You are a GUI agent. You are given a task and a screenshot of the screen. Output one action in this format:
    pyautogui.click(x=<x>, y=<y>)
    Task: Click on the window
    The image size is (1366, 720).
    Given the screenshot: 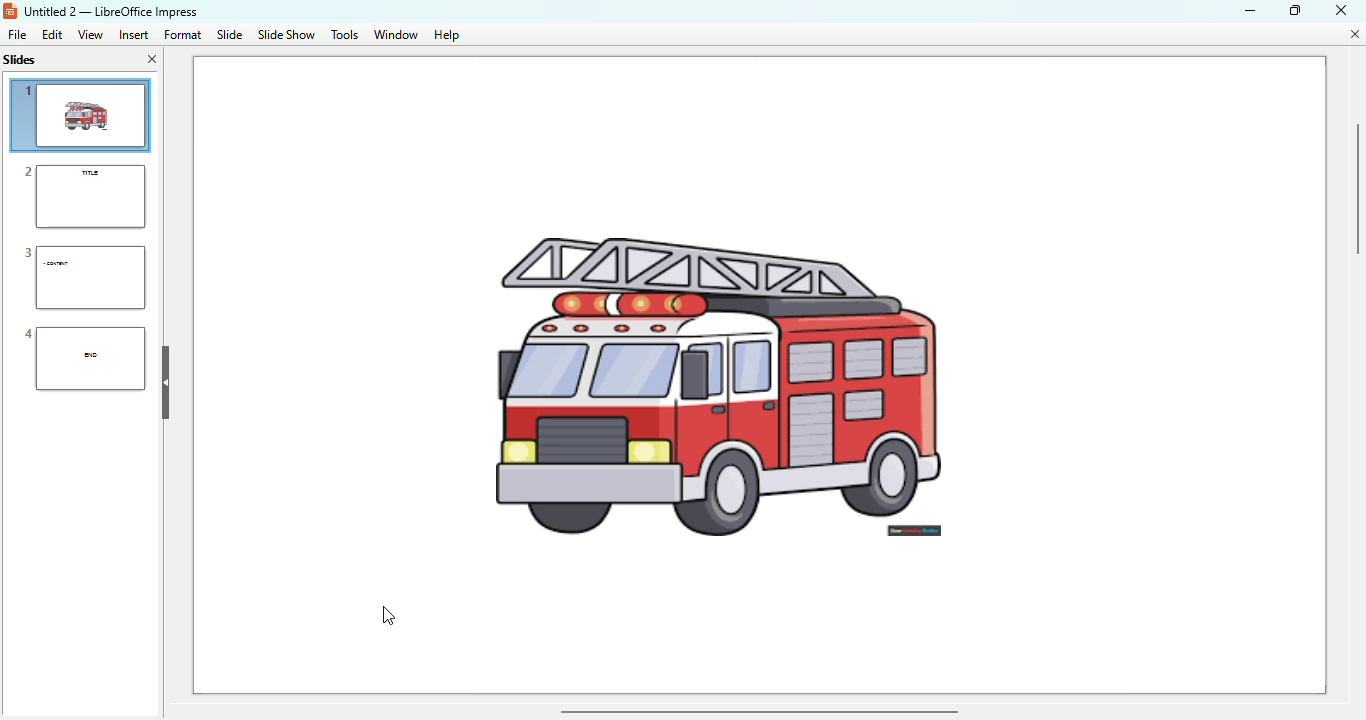 What is the action you would take?
    pyautogui.click(x=396, y=35)
    